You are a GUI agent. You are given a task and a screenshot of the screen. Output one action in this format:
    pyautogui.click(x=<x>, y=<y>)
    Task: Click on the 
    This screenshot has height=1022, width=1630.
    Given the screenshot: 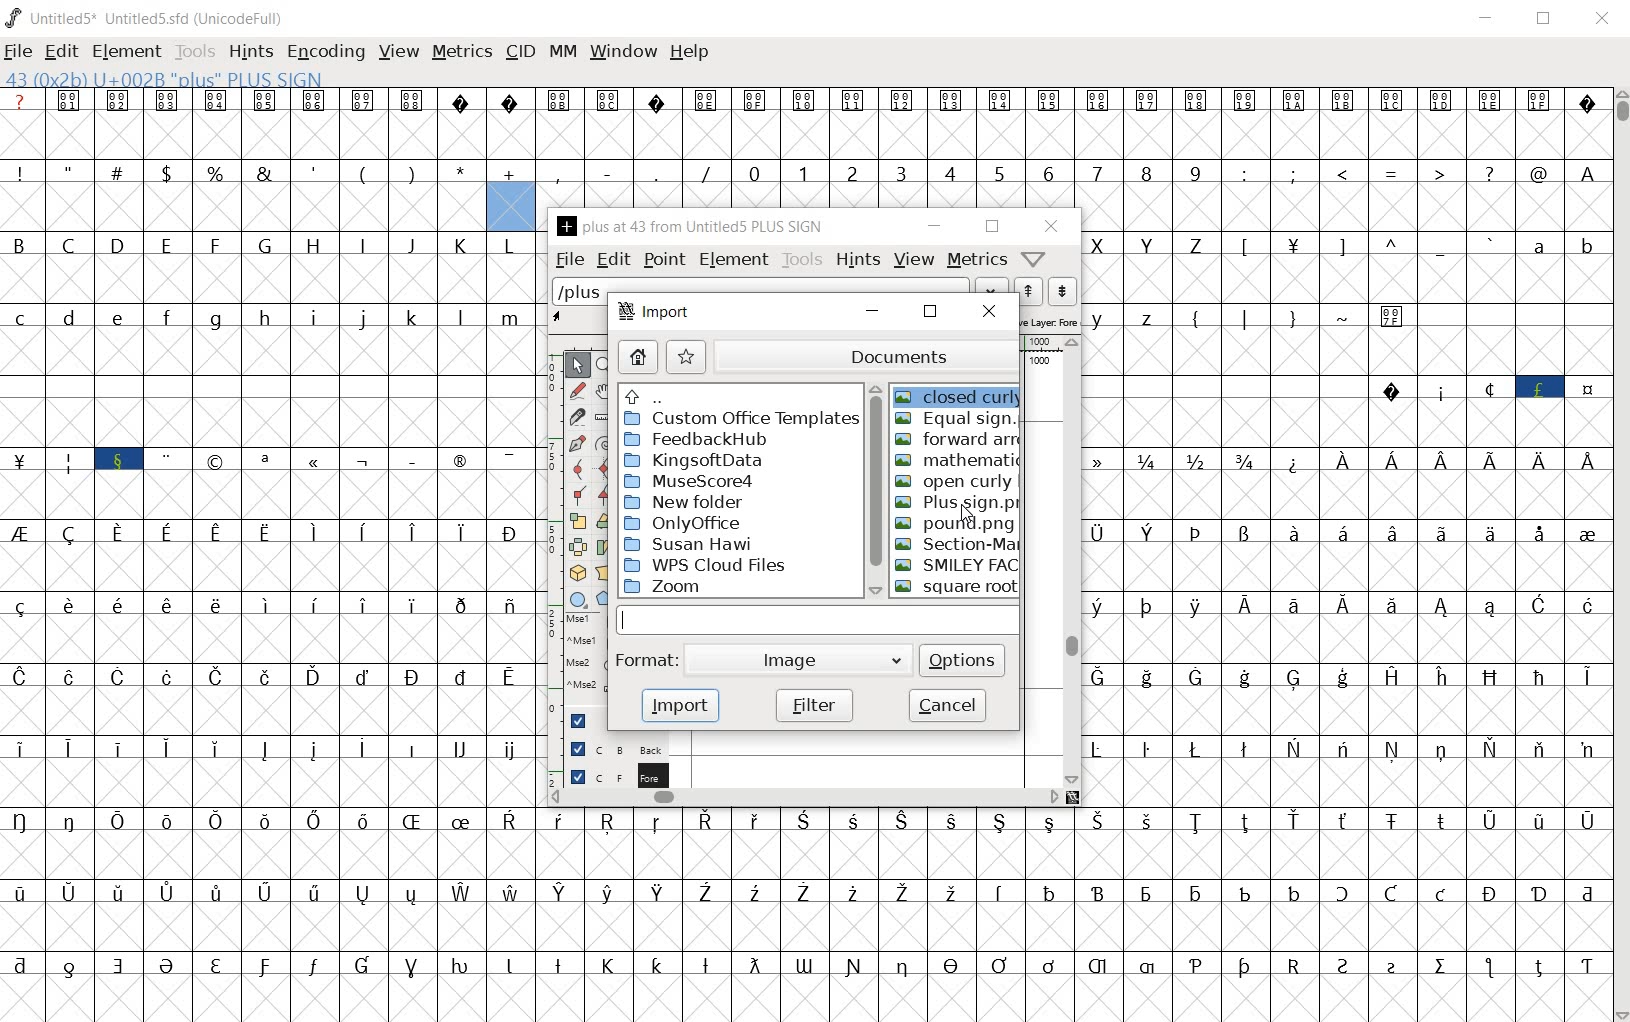 What is the action you would take?
    pyautogui.click(x=1346, y=700)
    